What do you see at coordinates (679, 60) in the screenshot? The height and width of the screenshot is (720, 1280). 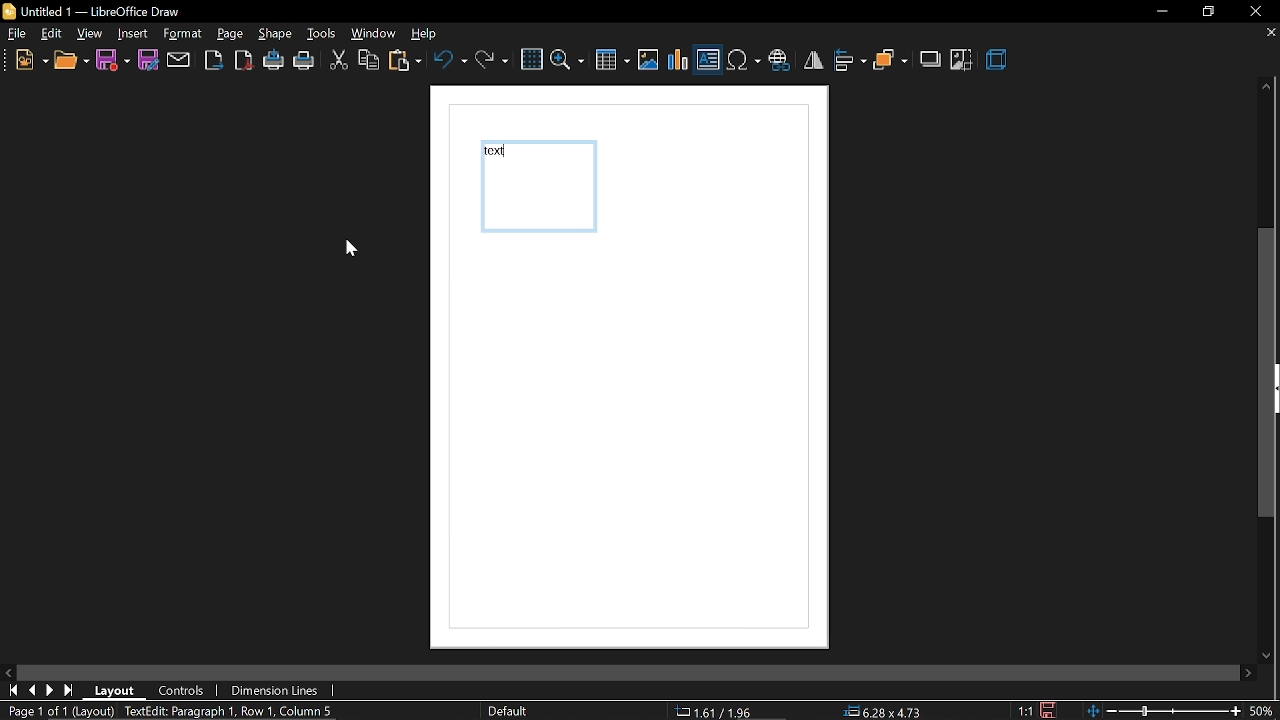 I see `insert chart` at bounding box center [679, 60].